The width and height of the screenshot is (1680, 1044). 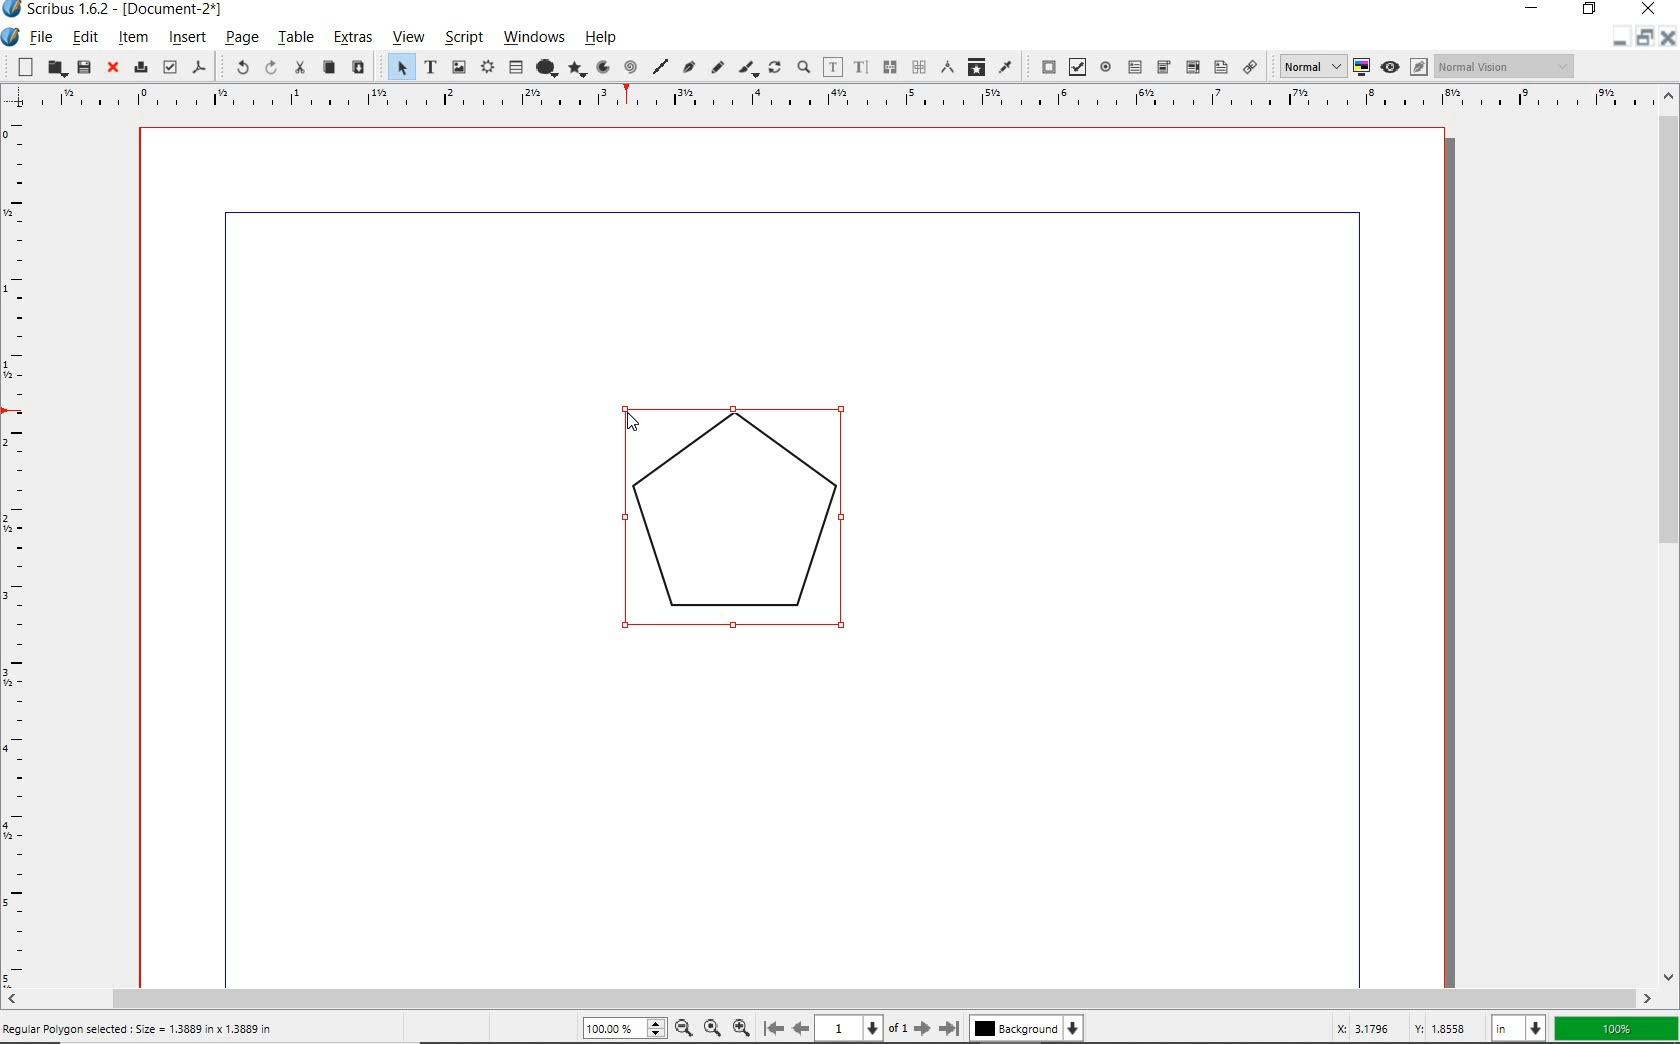 What do you see at coordinates (603, 68) in the screenshot?
I see `arc` at bounding box center [603, 68].